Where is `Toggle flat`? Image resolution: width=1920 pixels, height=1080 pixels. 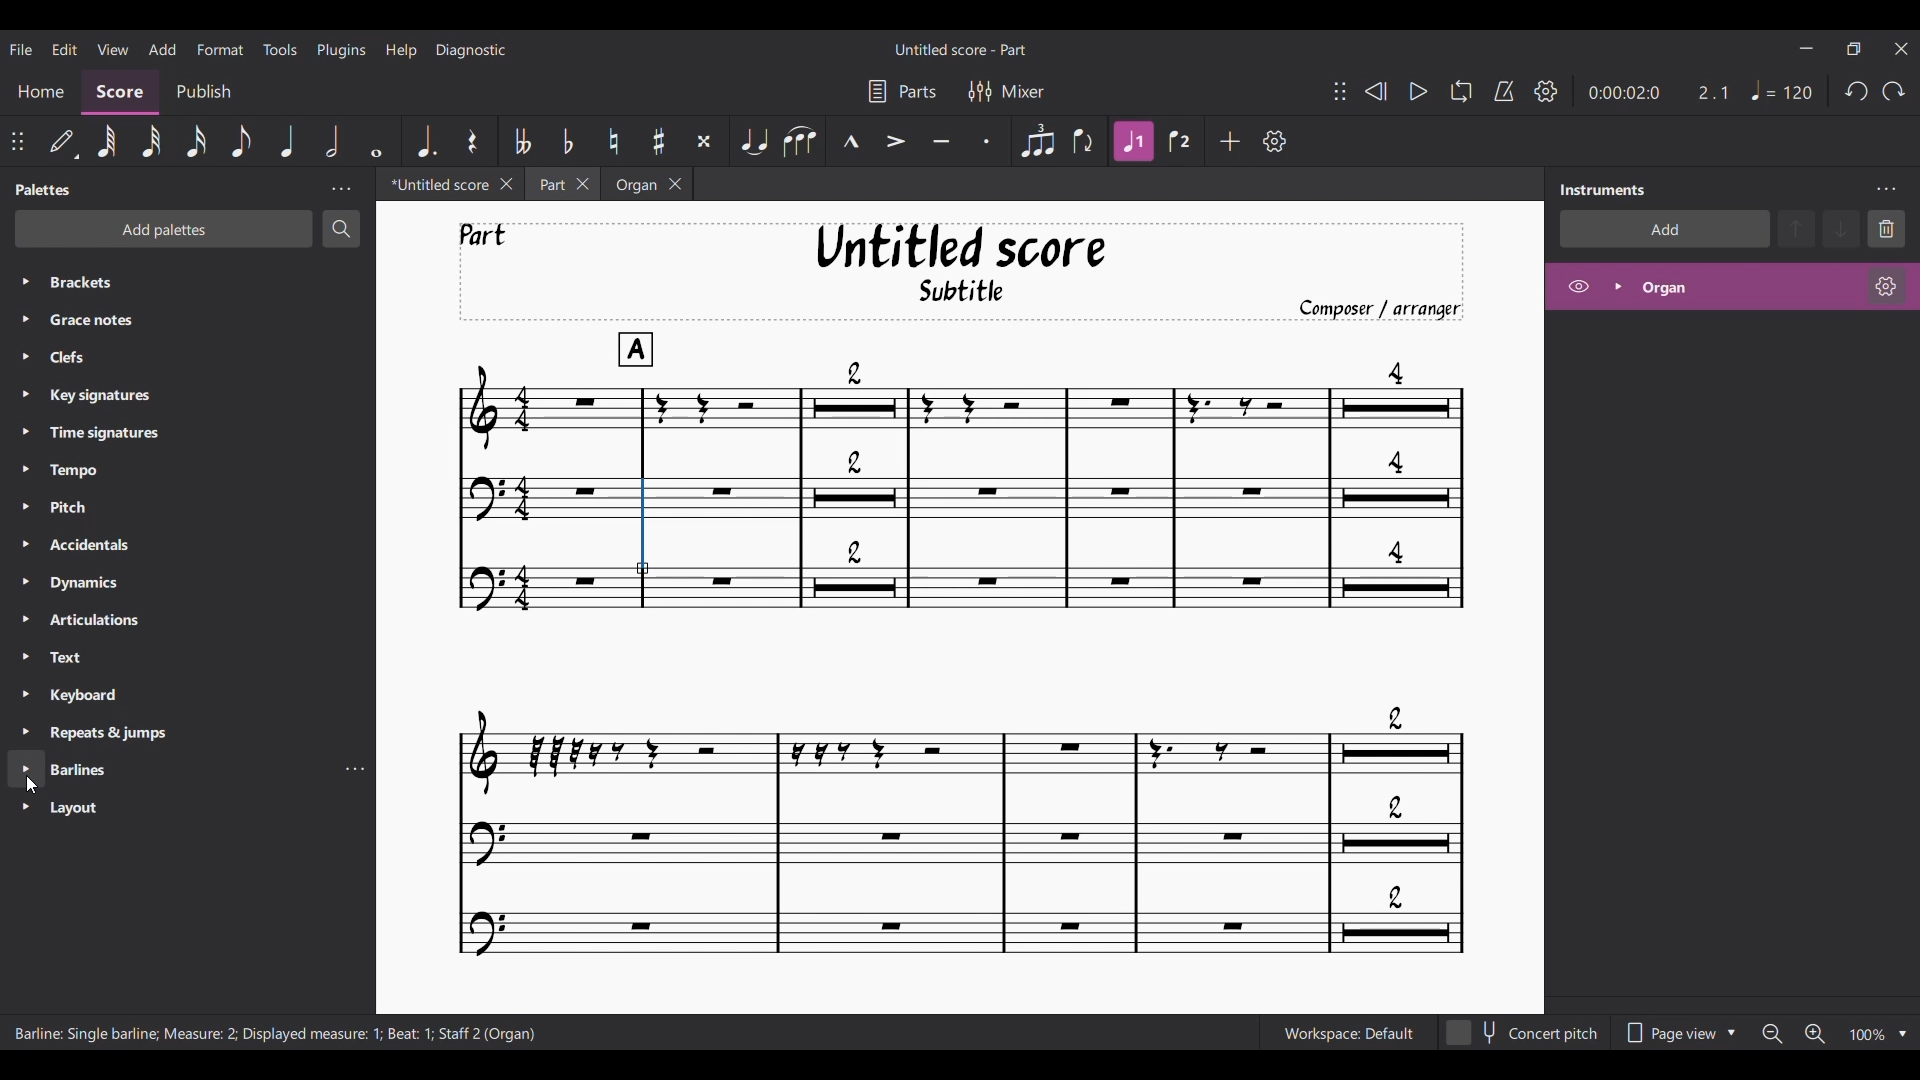
Toggle flat is located at coordinates (567, 140).